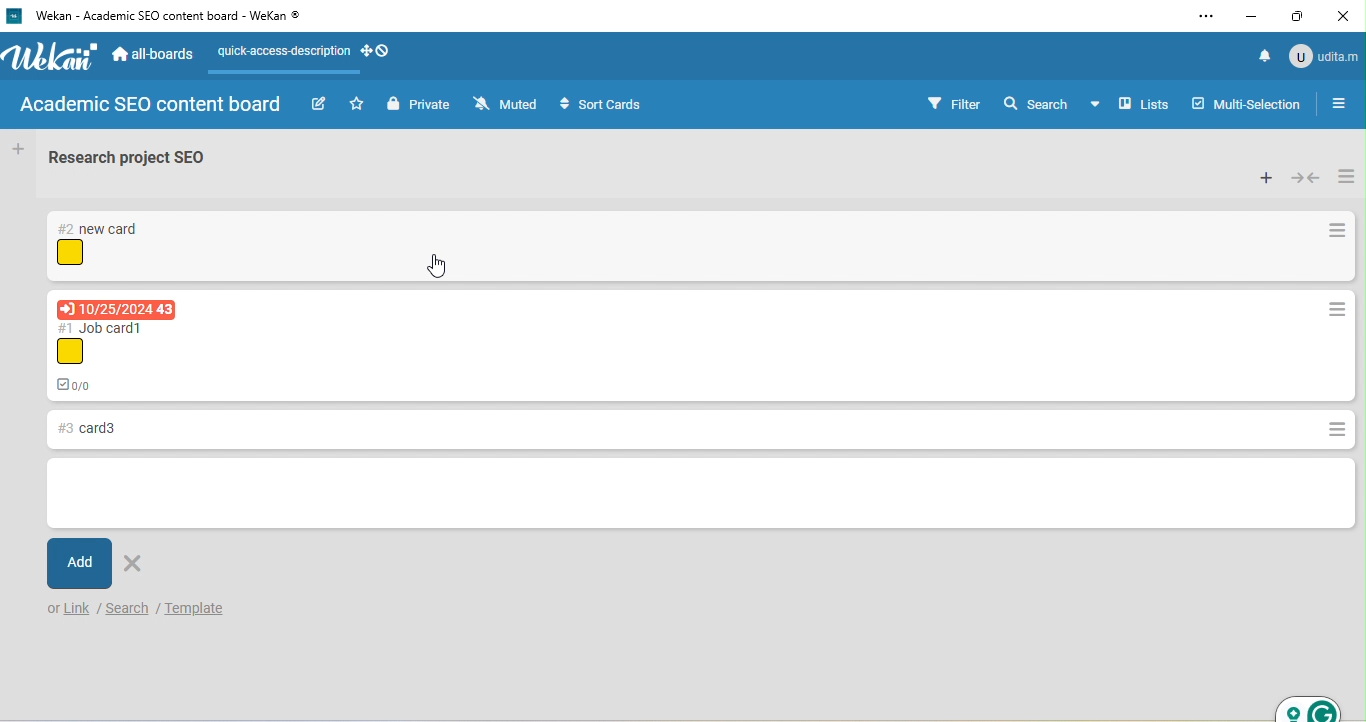 This screenshot has height=722, width=1366. Describe the element at coordinates (155, 57) in the screenshot. I see `all boards` at that location.